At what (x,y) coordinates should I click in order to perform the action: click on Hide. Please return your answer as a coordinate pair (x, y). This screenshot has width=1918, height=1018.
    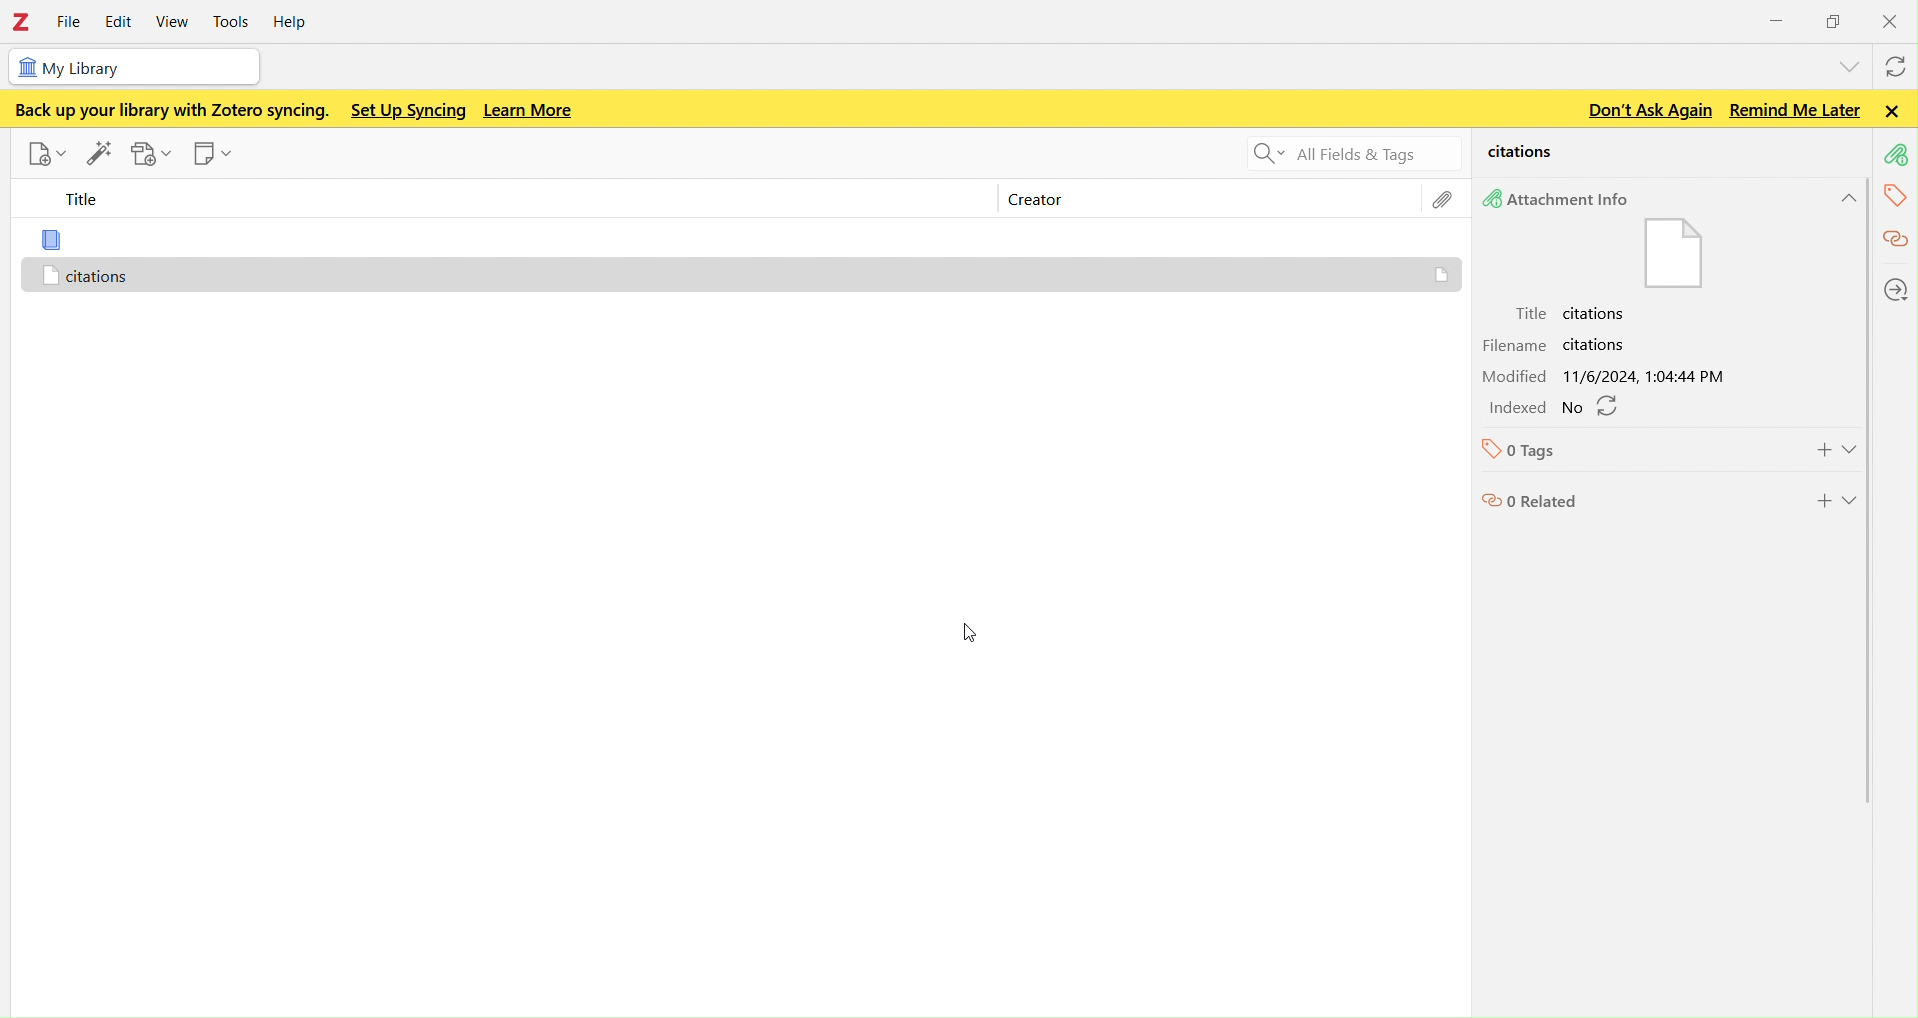
    Looking at the image, I should click on (1843, 198).